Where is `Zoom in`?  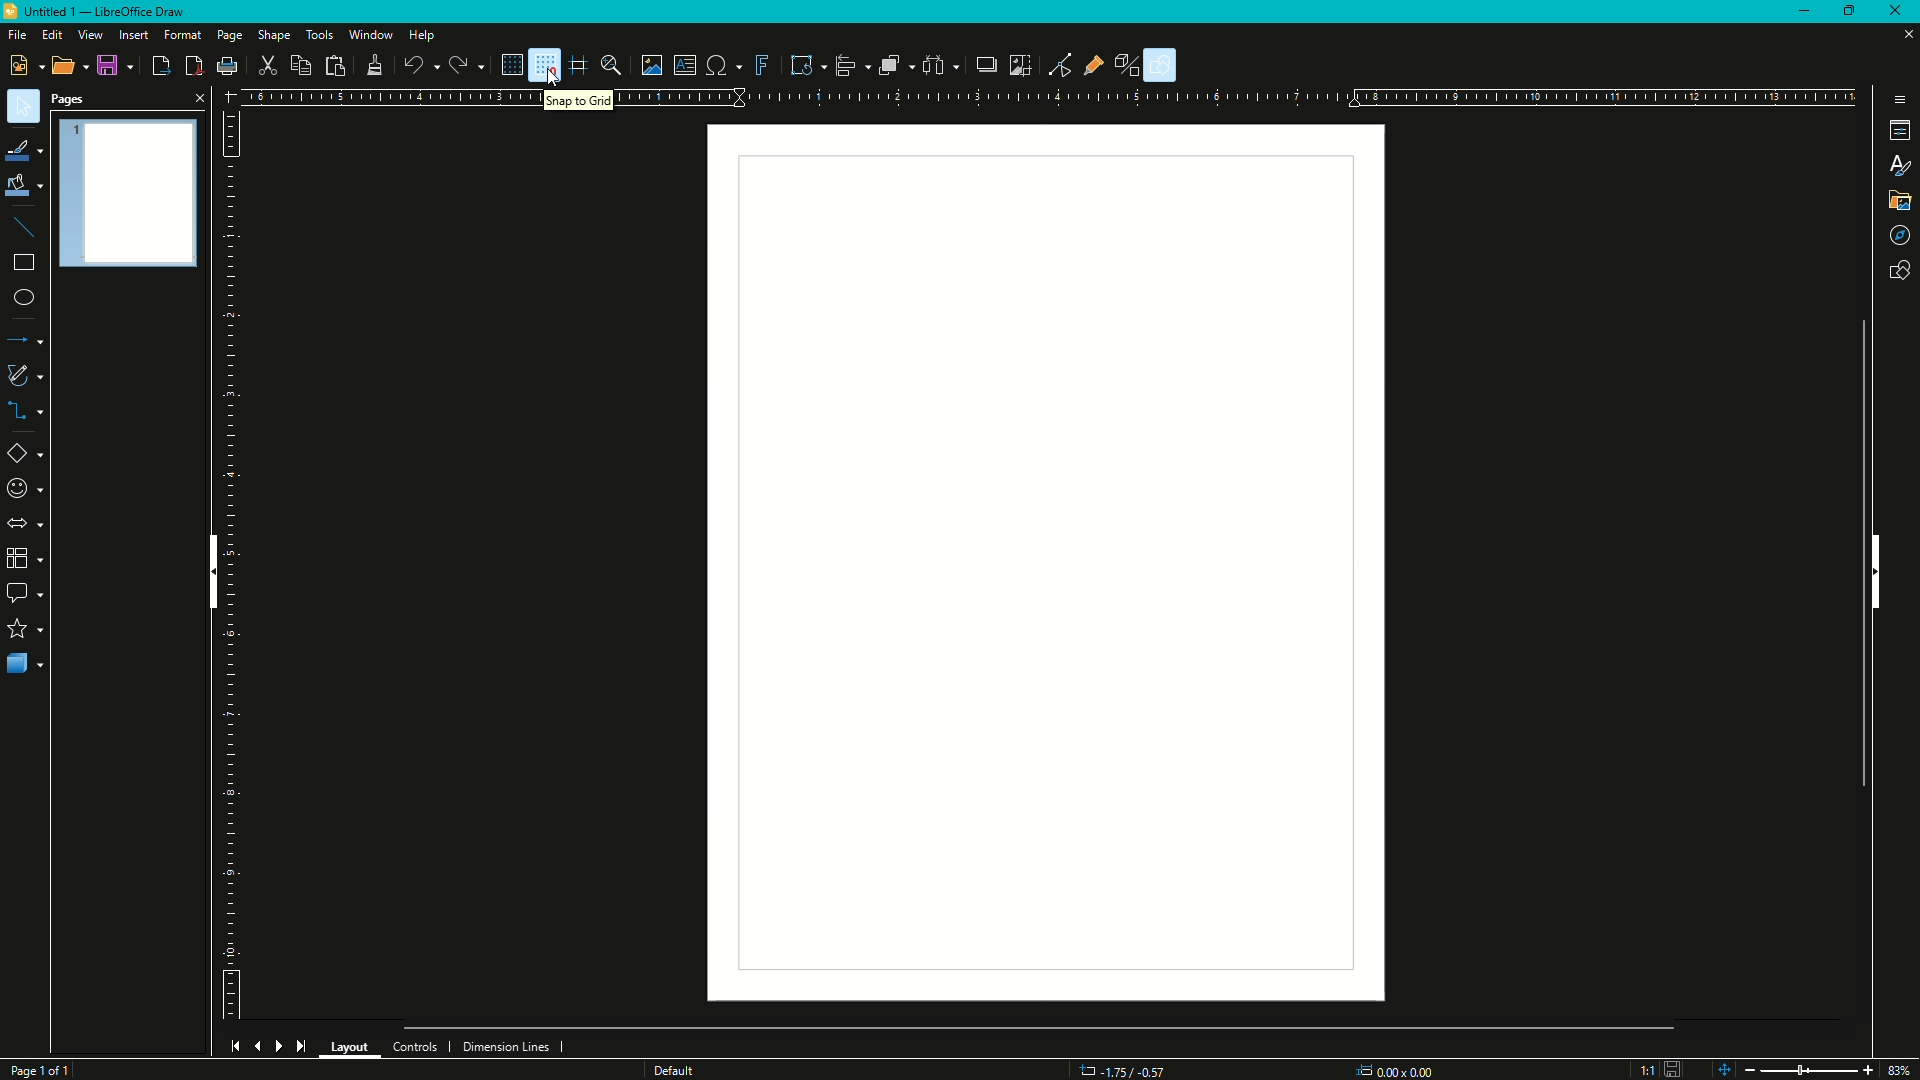
Zoom in is located at coordinates (1869, 1068).